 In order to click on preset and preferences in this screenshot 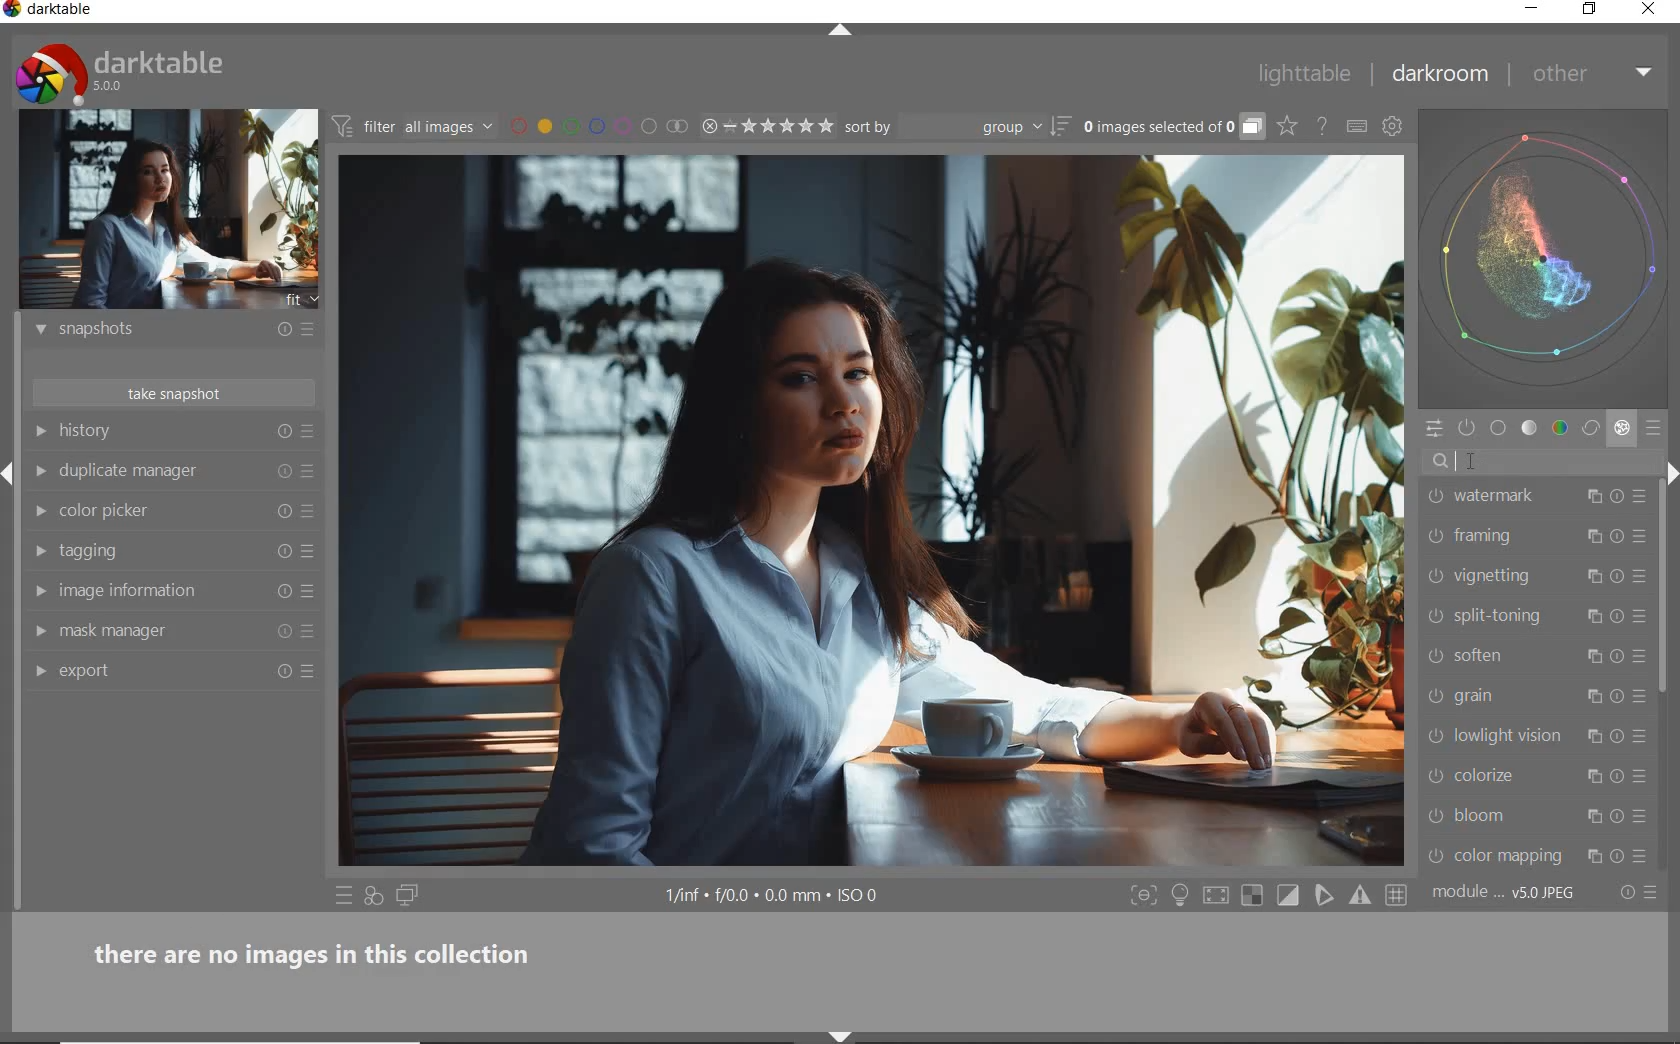, I will do `click(1643, 776)`.